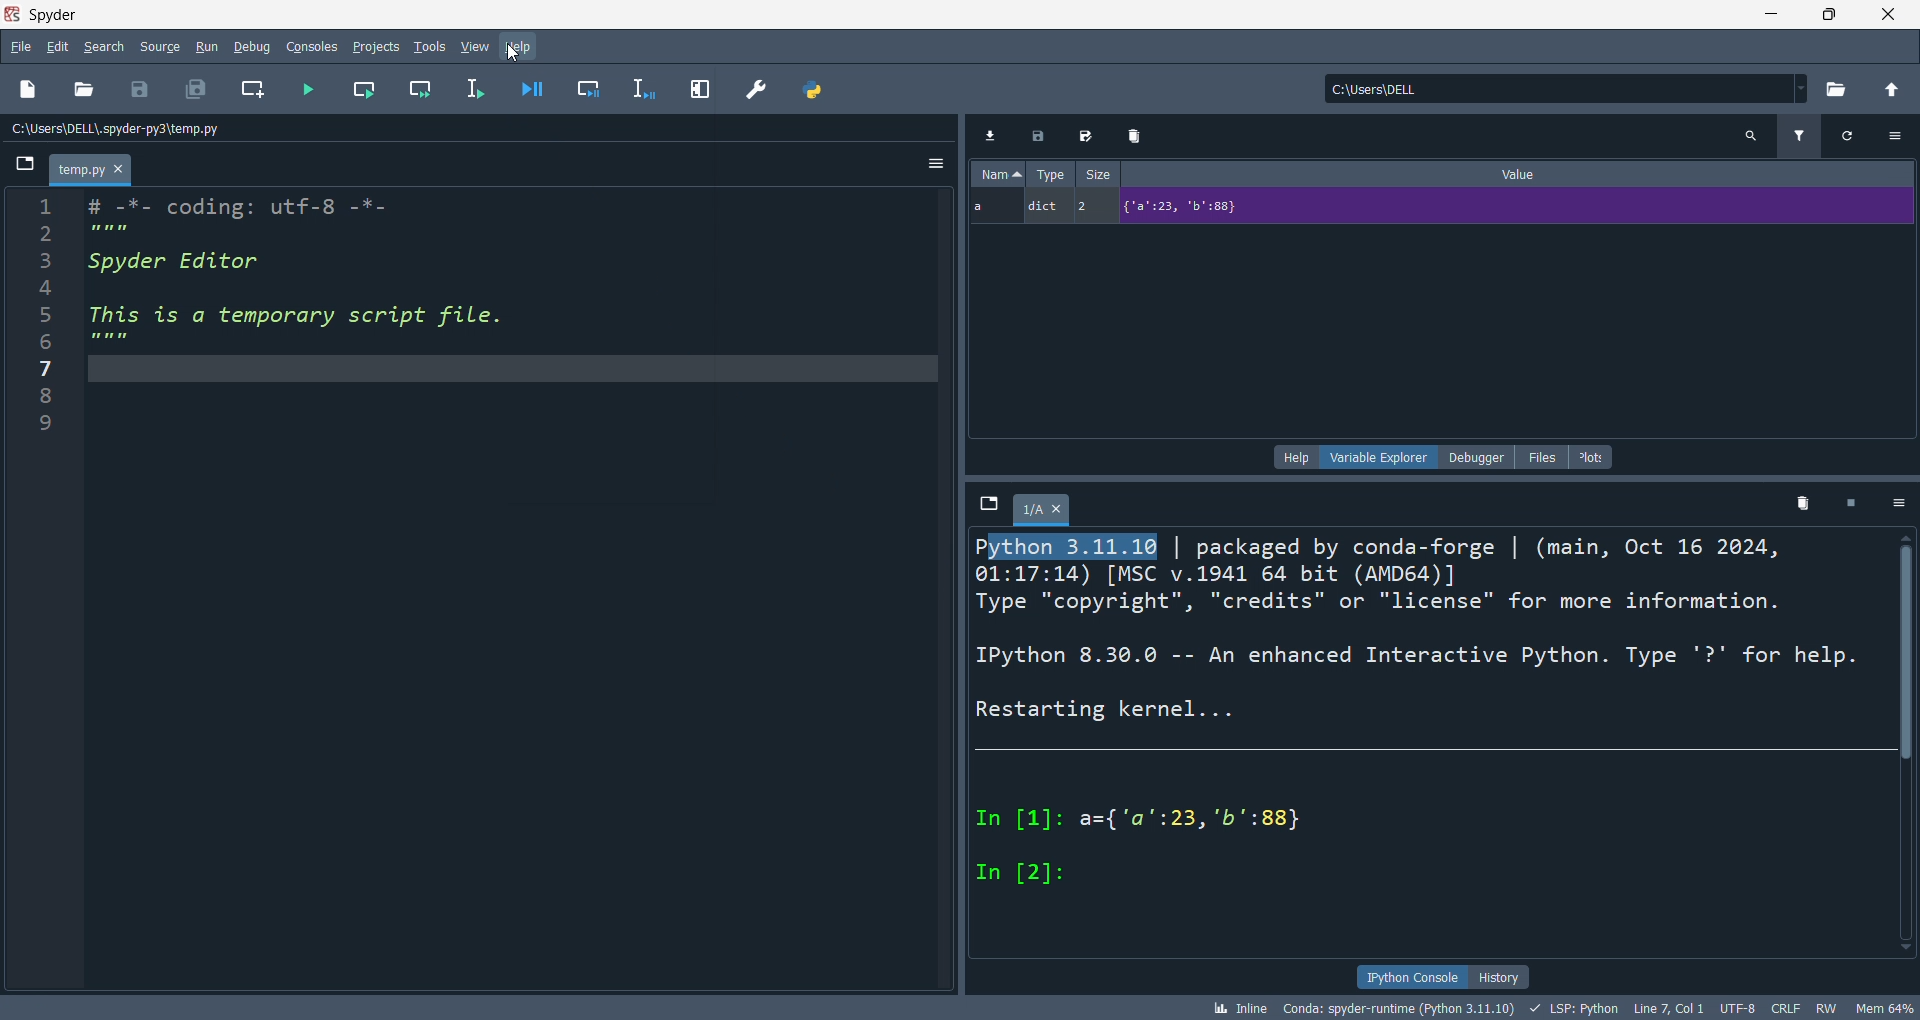 The image size is (1920, 1020). What do you see at coordinates (1846, 136) in the screenshot?
I see `Refresh` at bounding box center [1846, 136].